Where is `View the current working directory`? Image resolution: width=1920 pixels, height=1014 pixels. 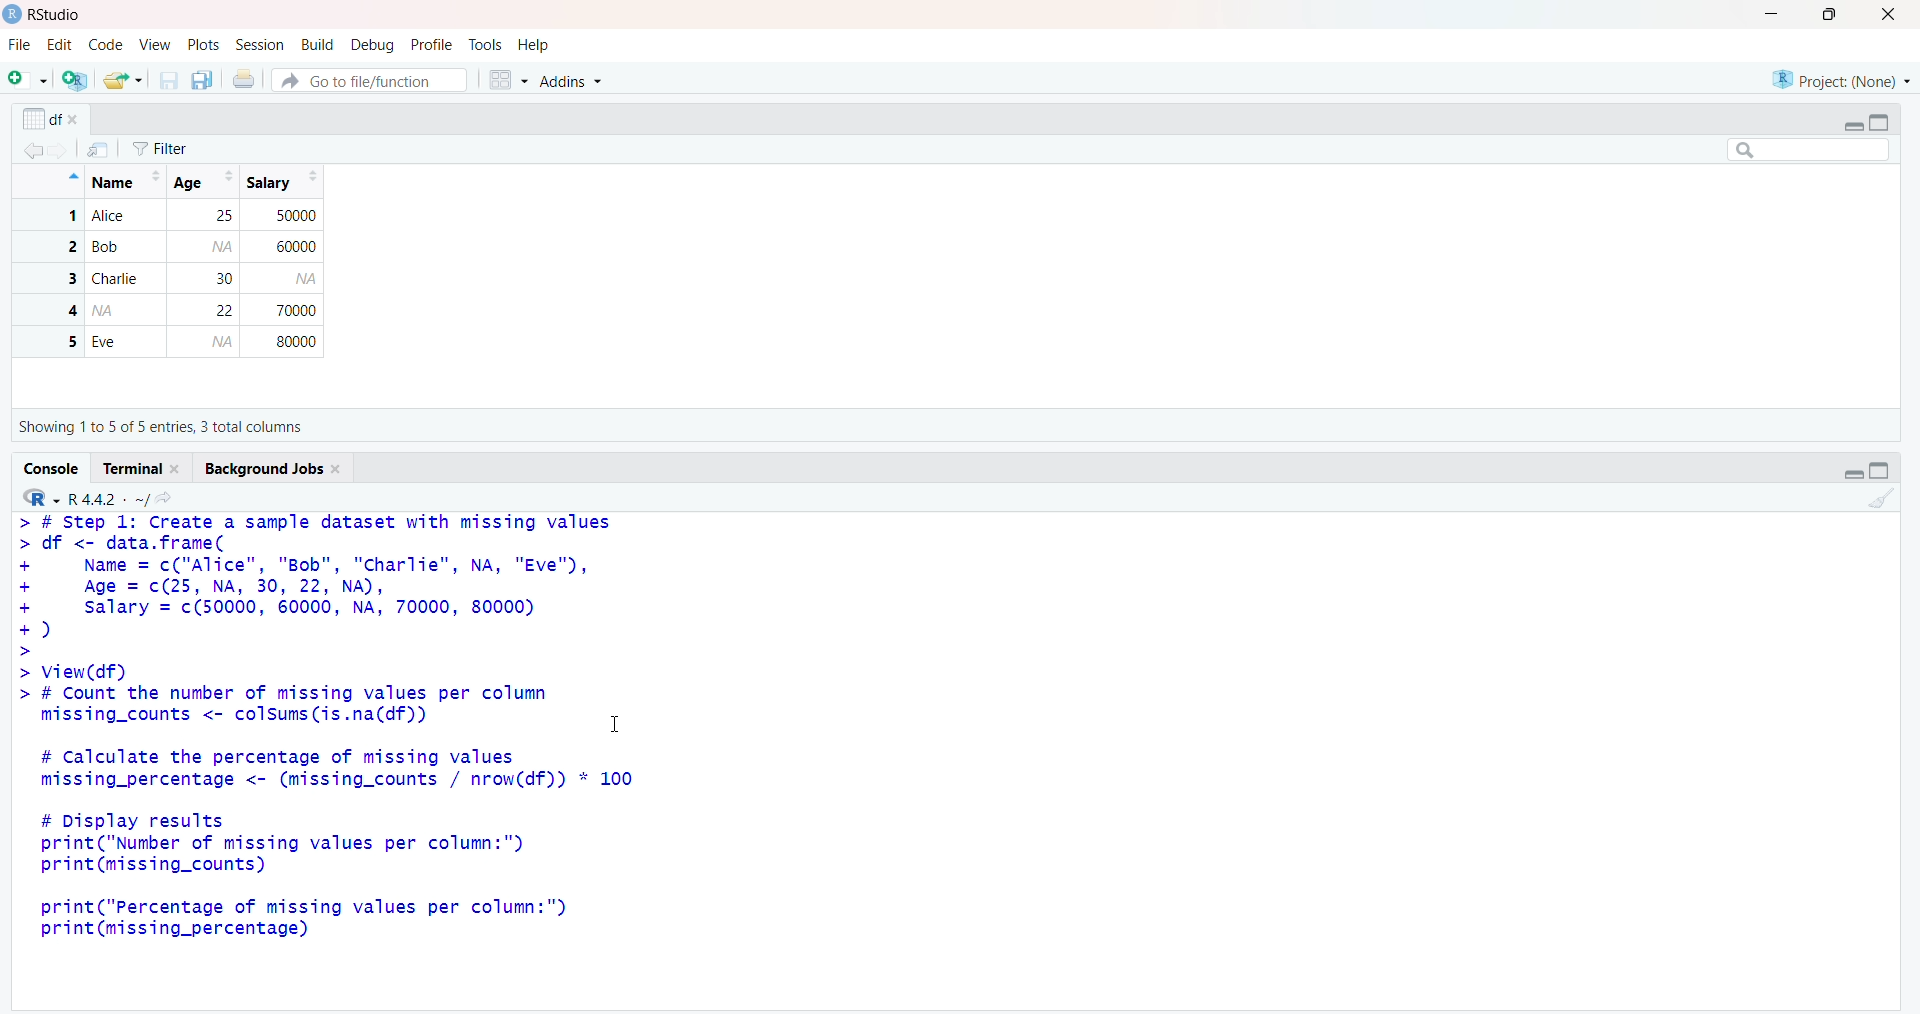
View the current working directory is located at coordinates (167, 497).